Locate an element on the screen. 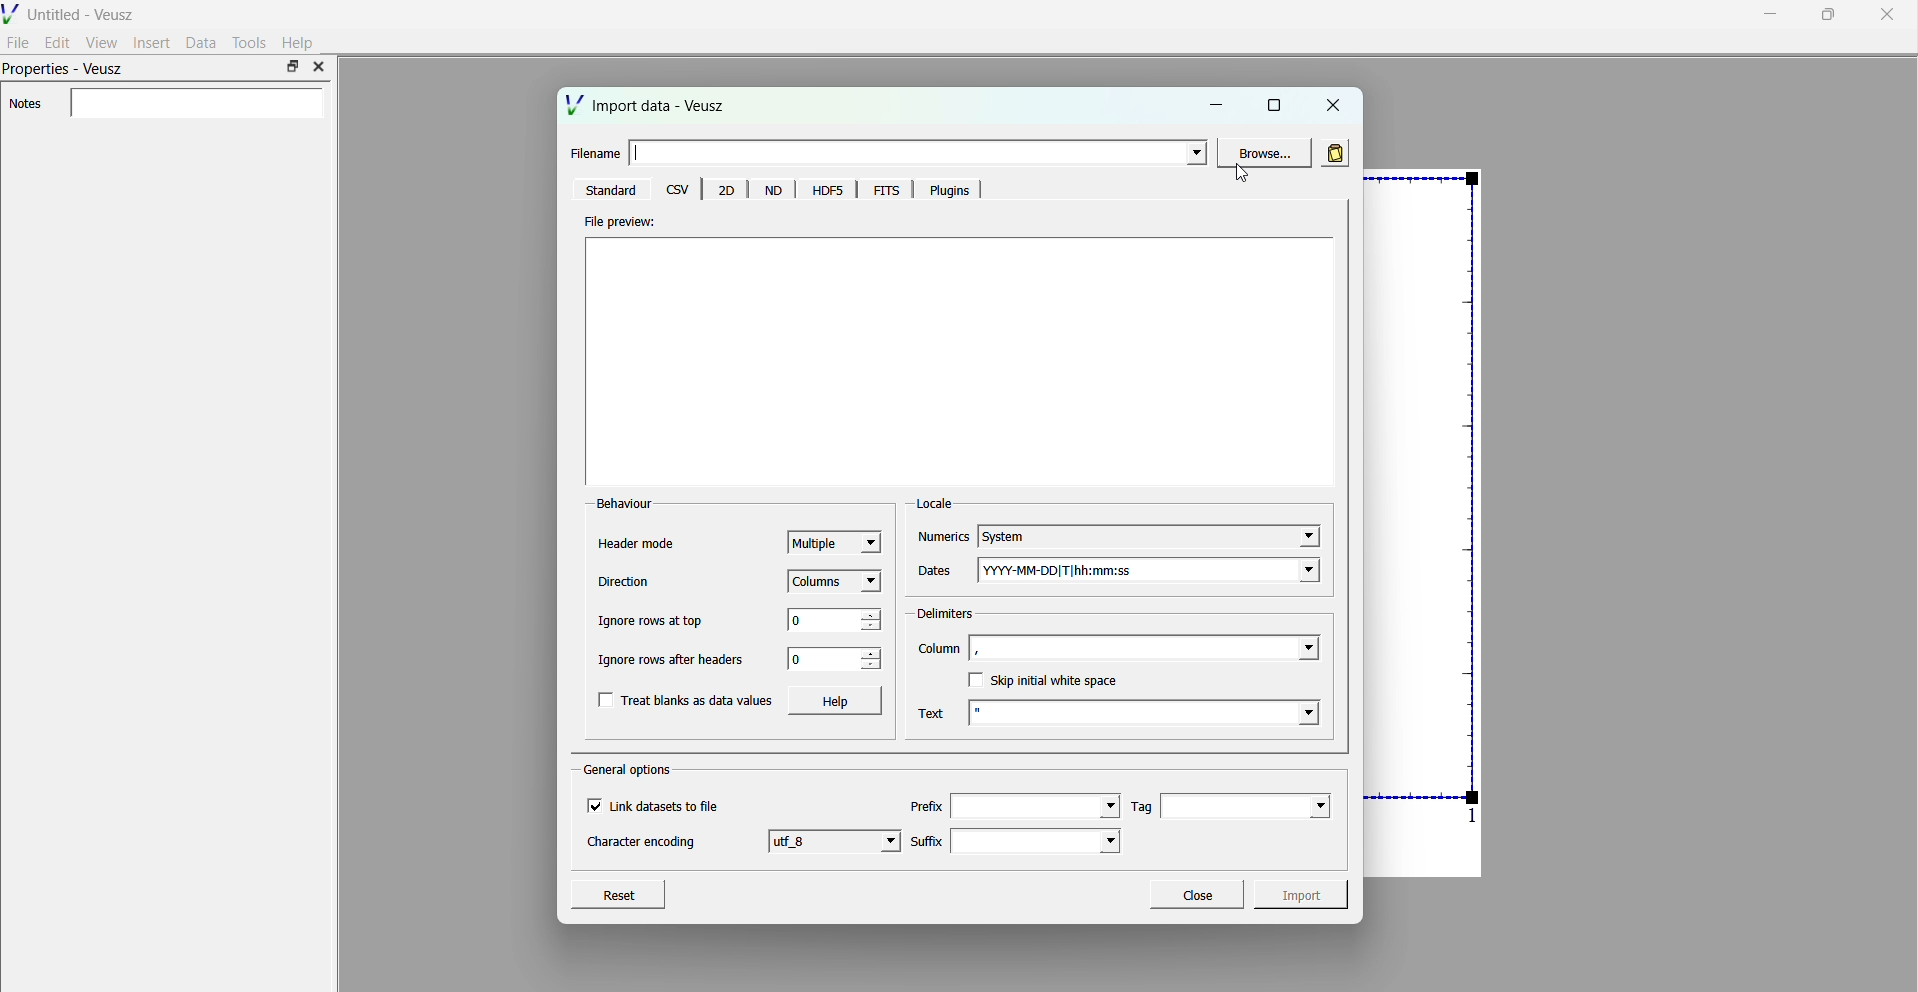 This screenshot has height=992, width=1918. minimise is located at coordinates (1771, 13).